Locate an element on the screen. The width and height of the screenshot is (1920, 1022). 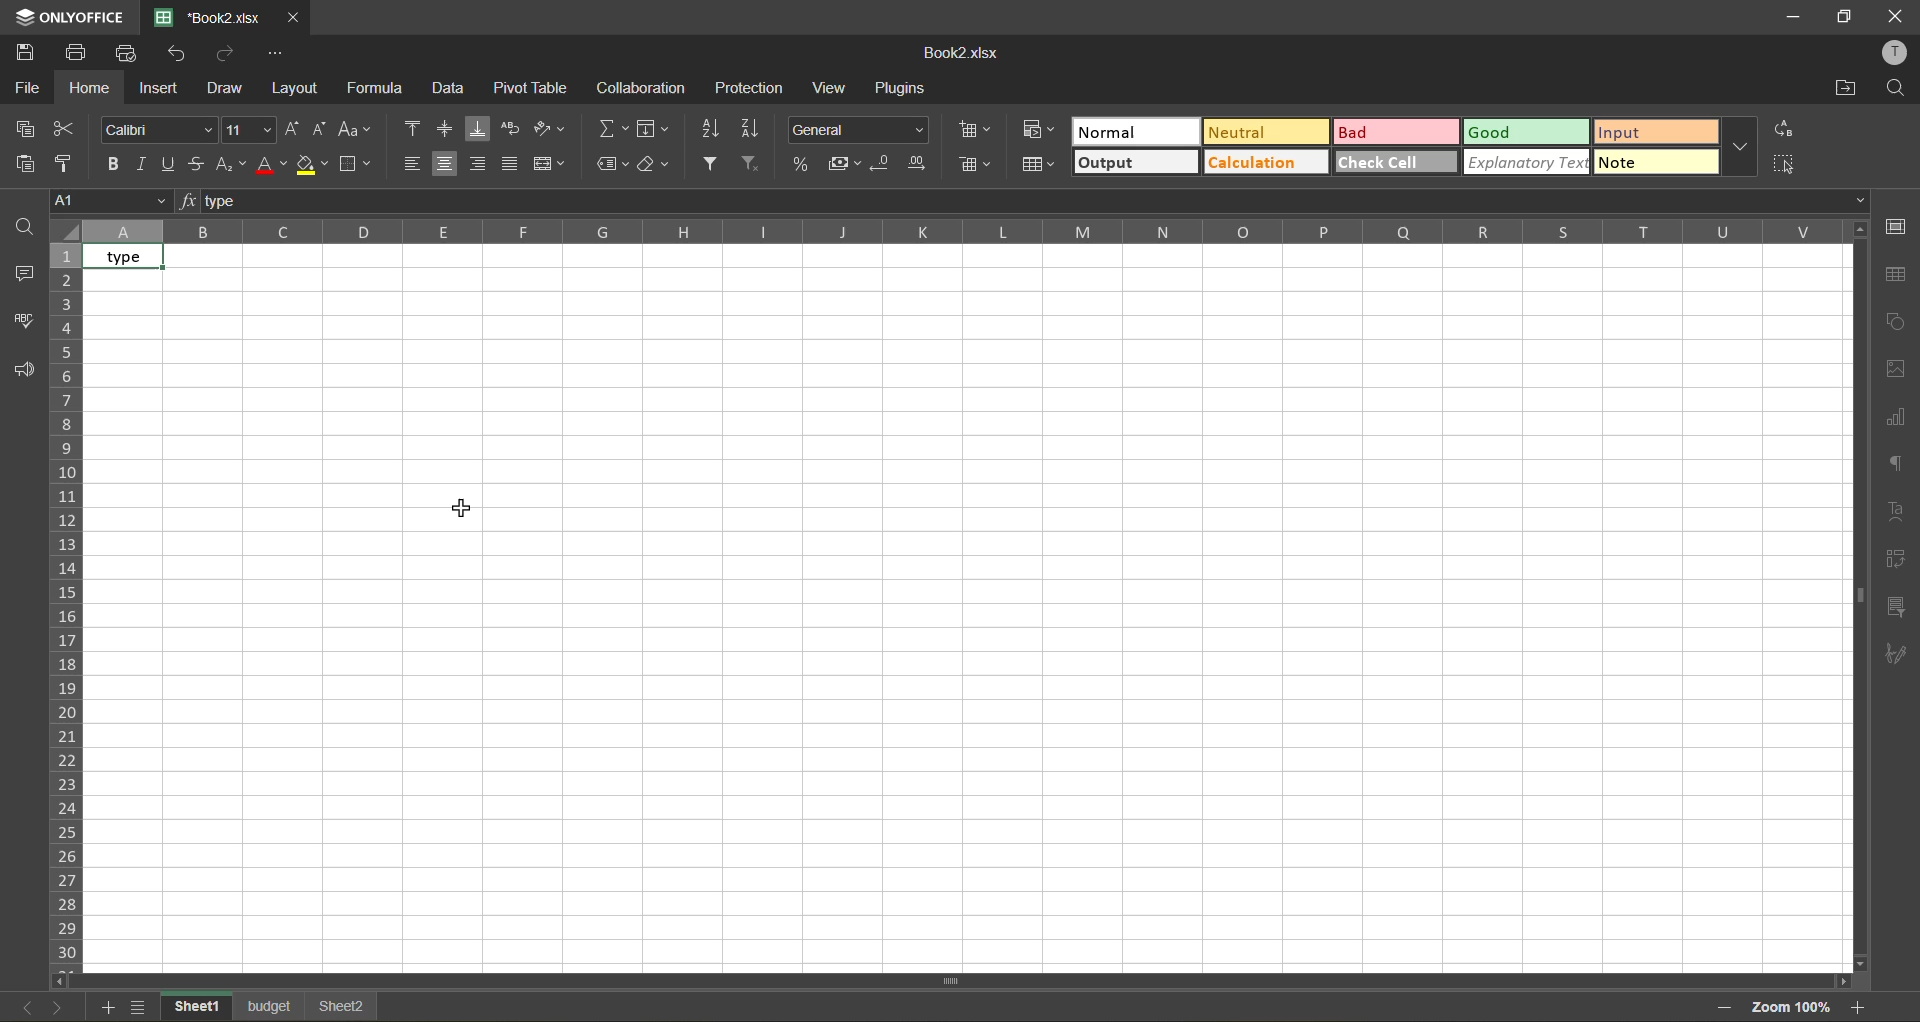
underline is located at coordinates (172, 168).